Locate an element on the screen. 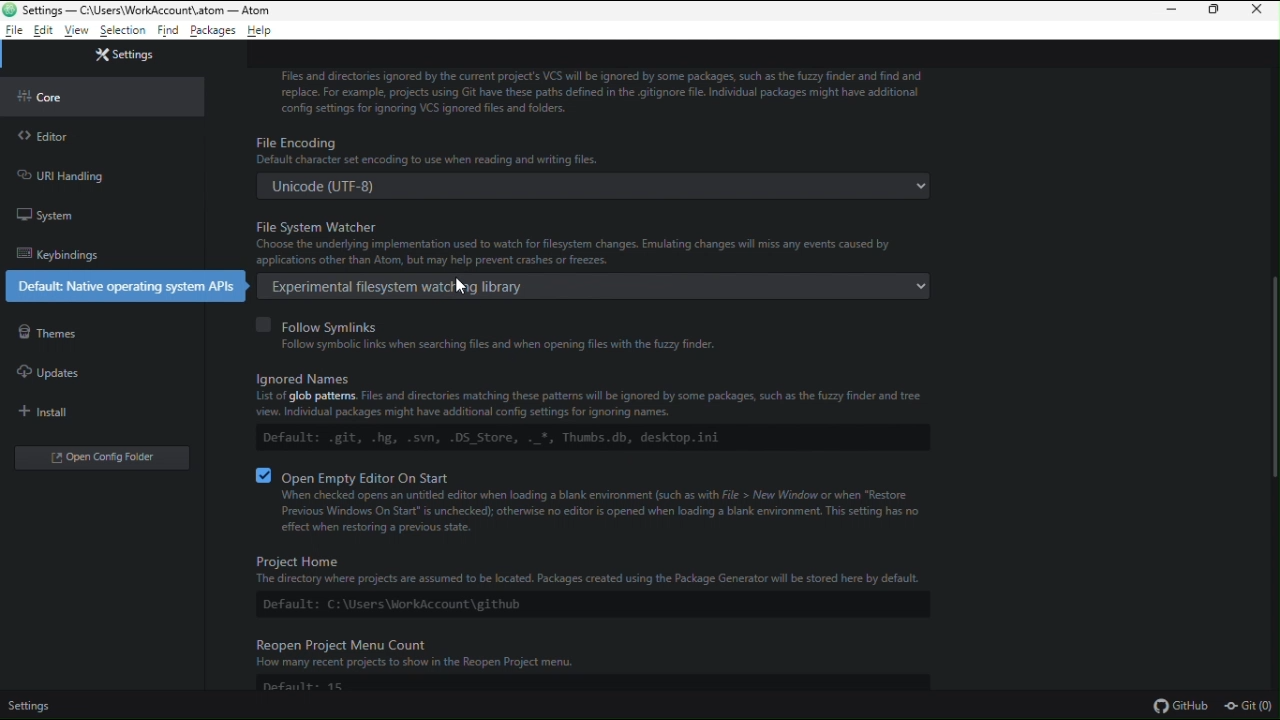 This screenshot has width=1280, height=720. open folder is located at coordinates (105, 456).